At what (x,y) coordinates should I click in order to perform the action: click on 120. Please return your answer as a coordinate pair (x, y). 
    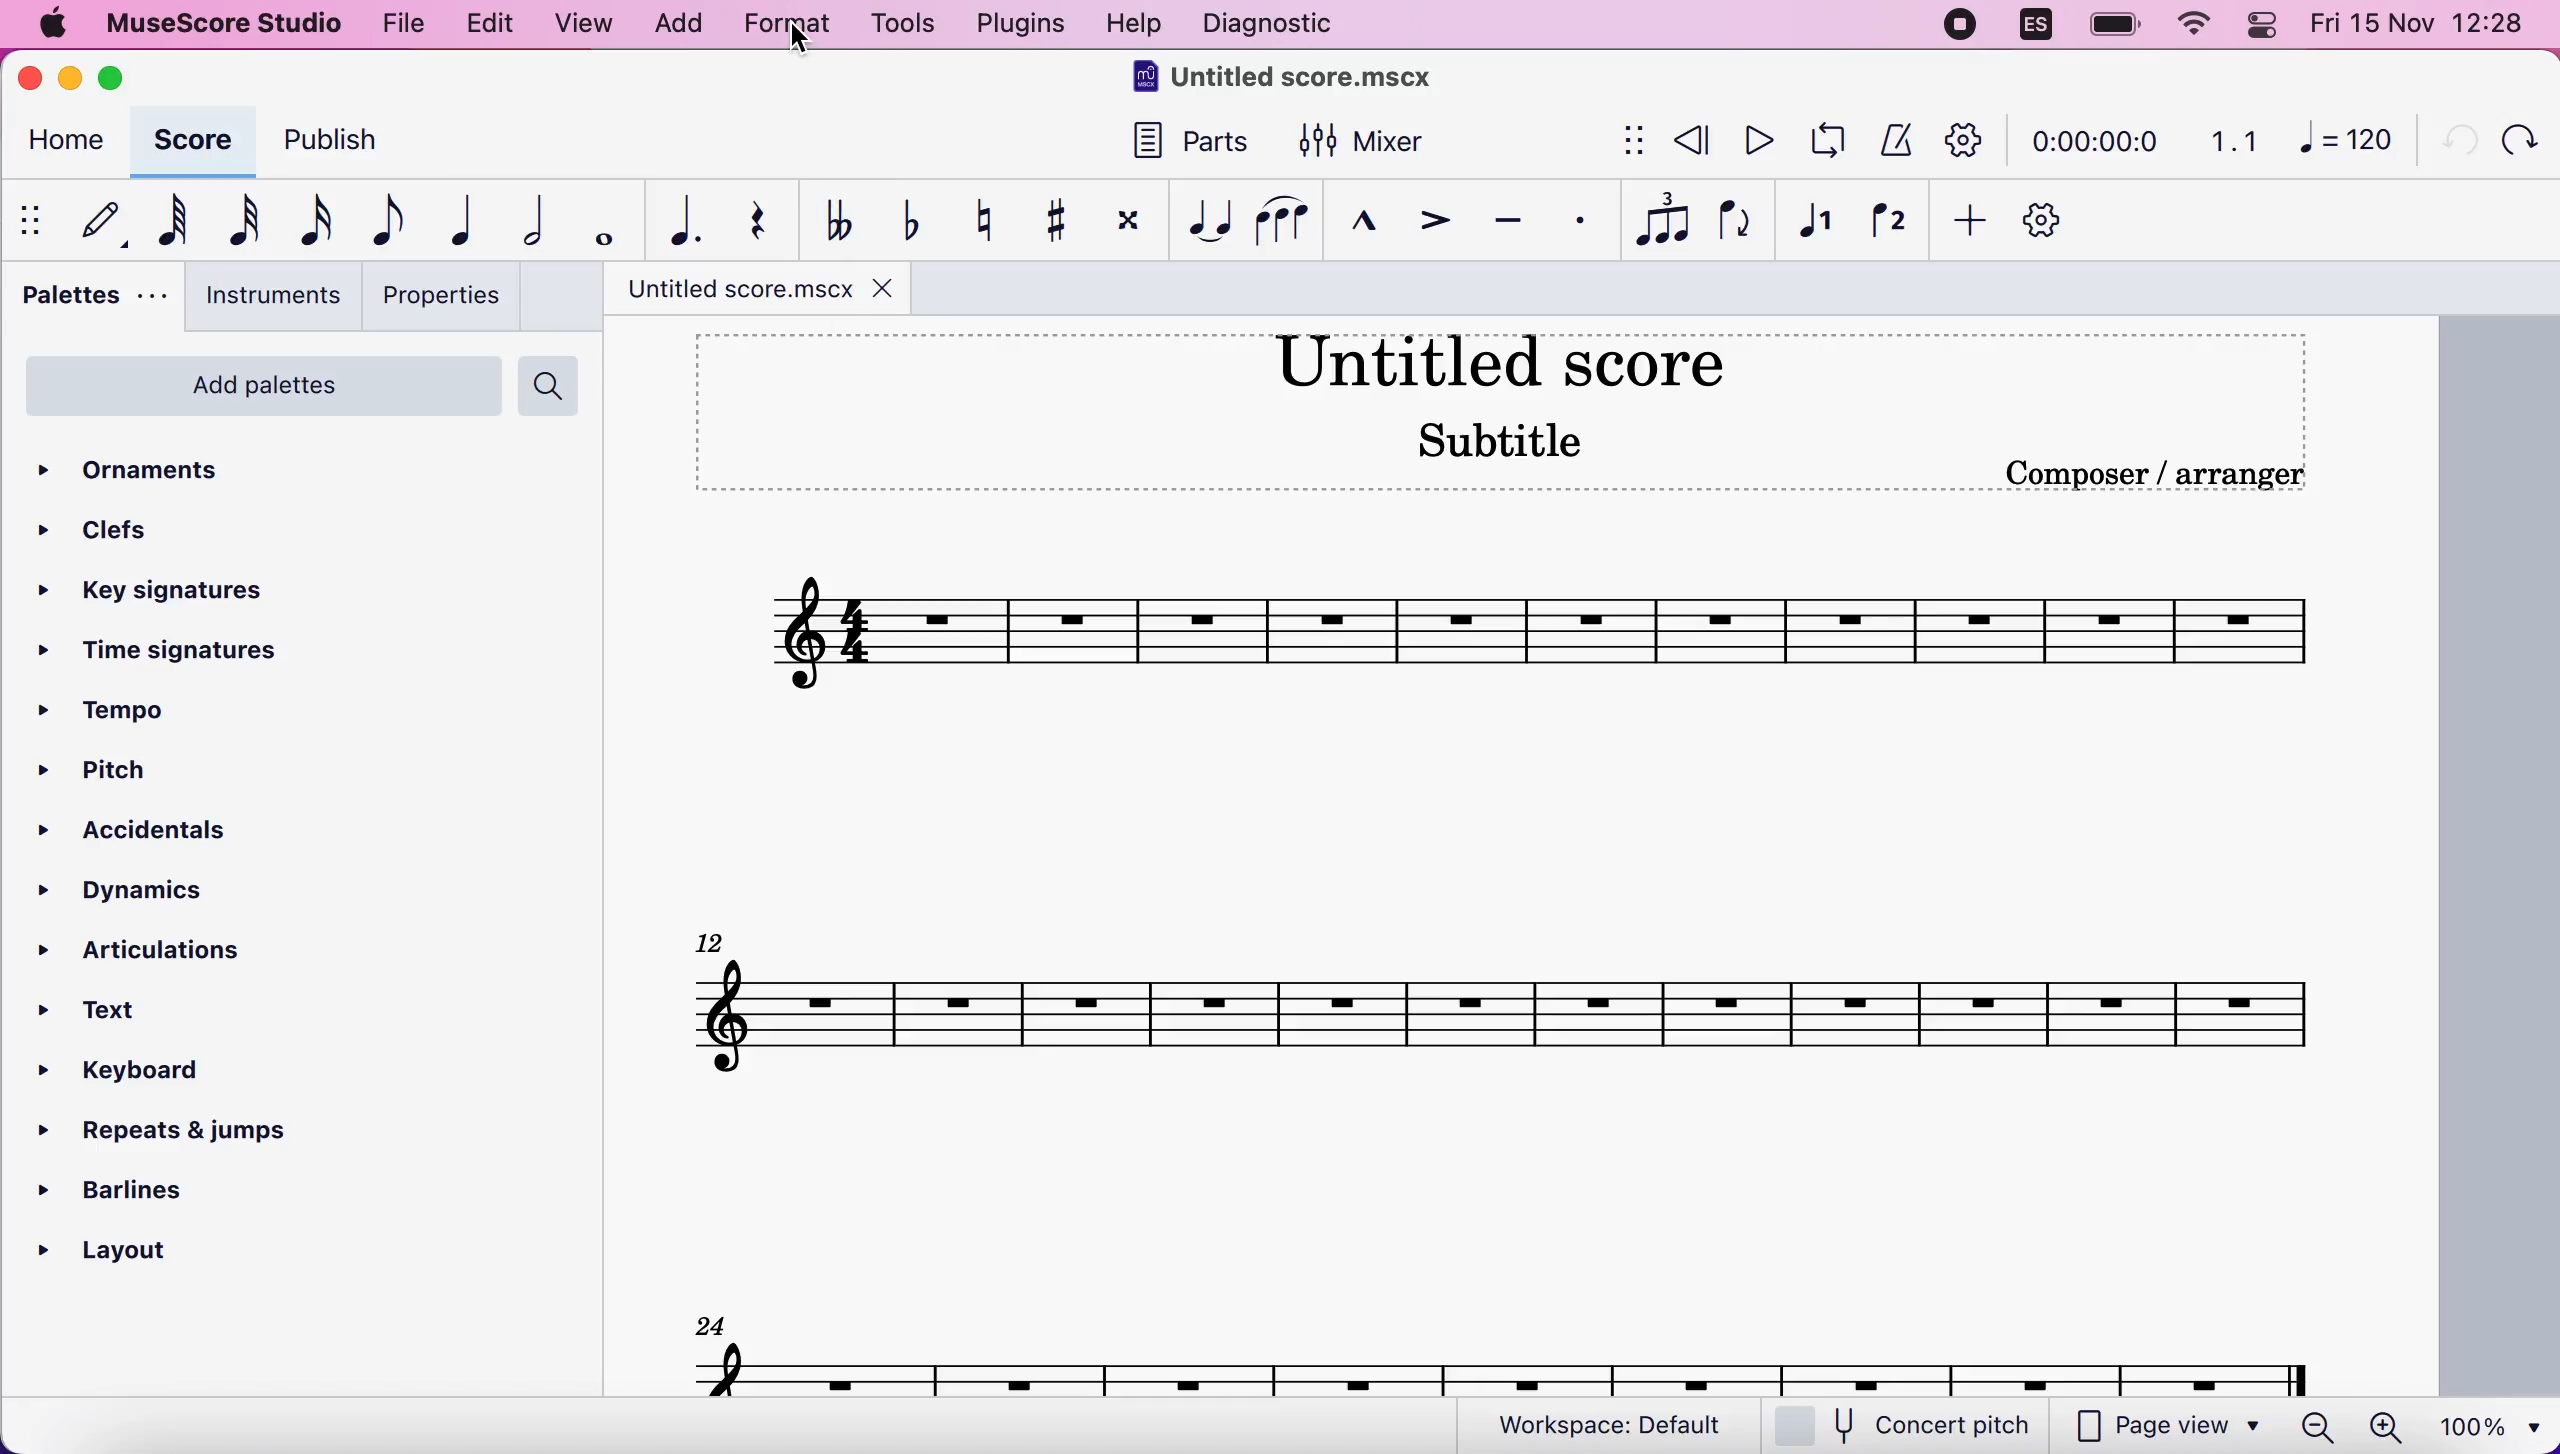
    Looking at the image, I should click on (2346, 138).